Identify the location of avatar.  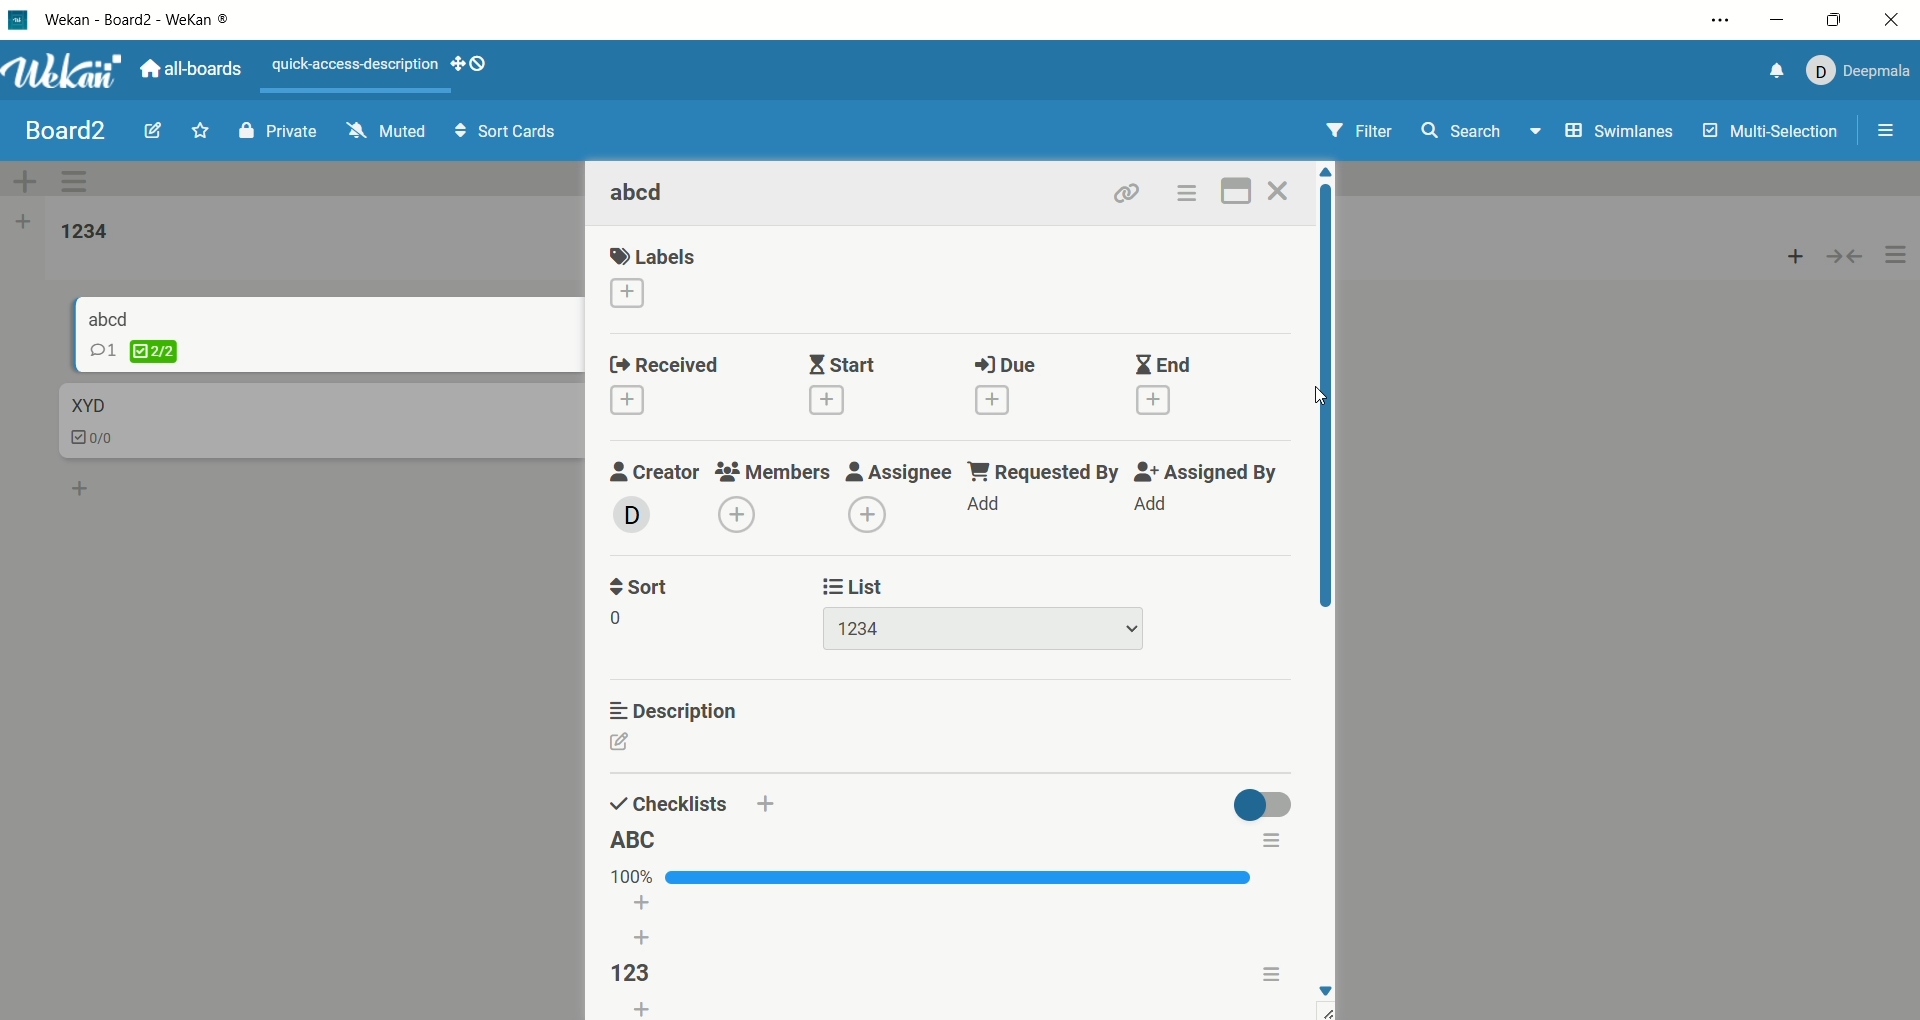
(633, 514).